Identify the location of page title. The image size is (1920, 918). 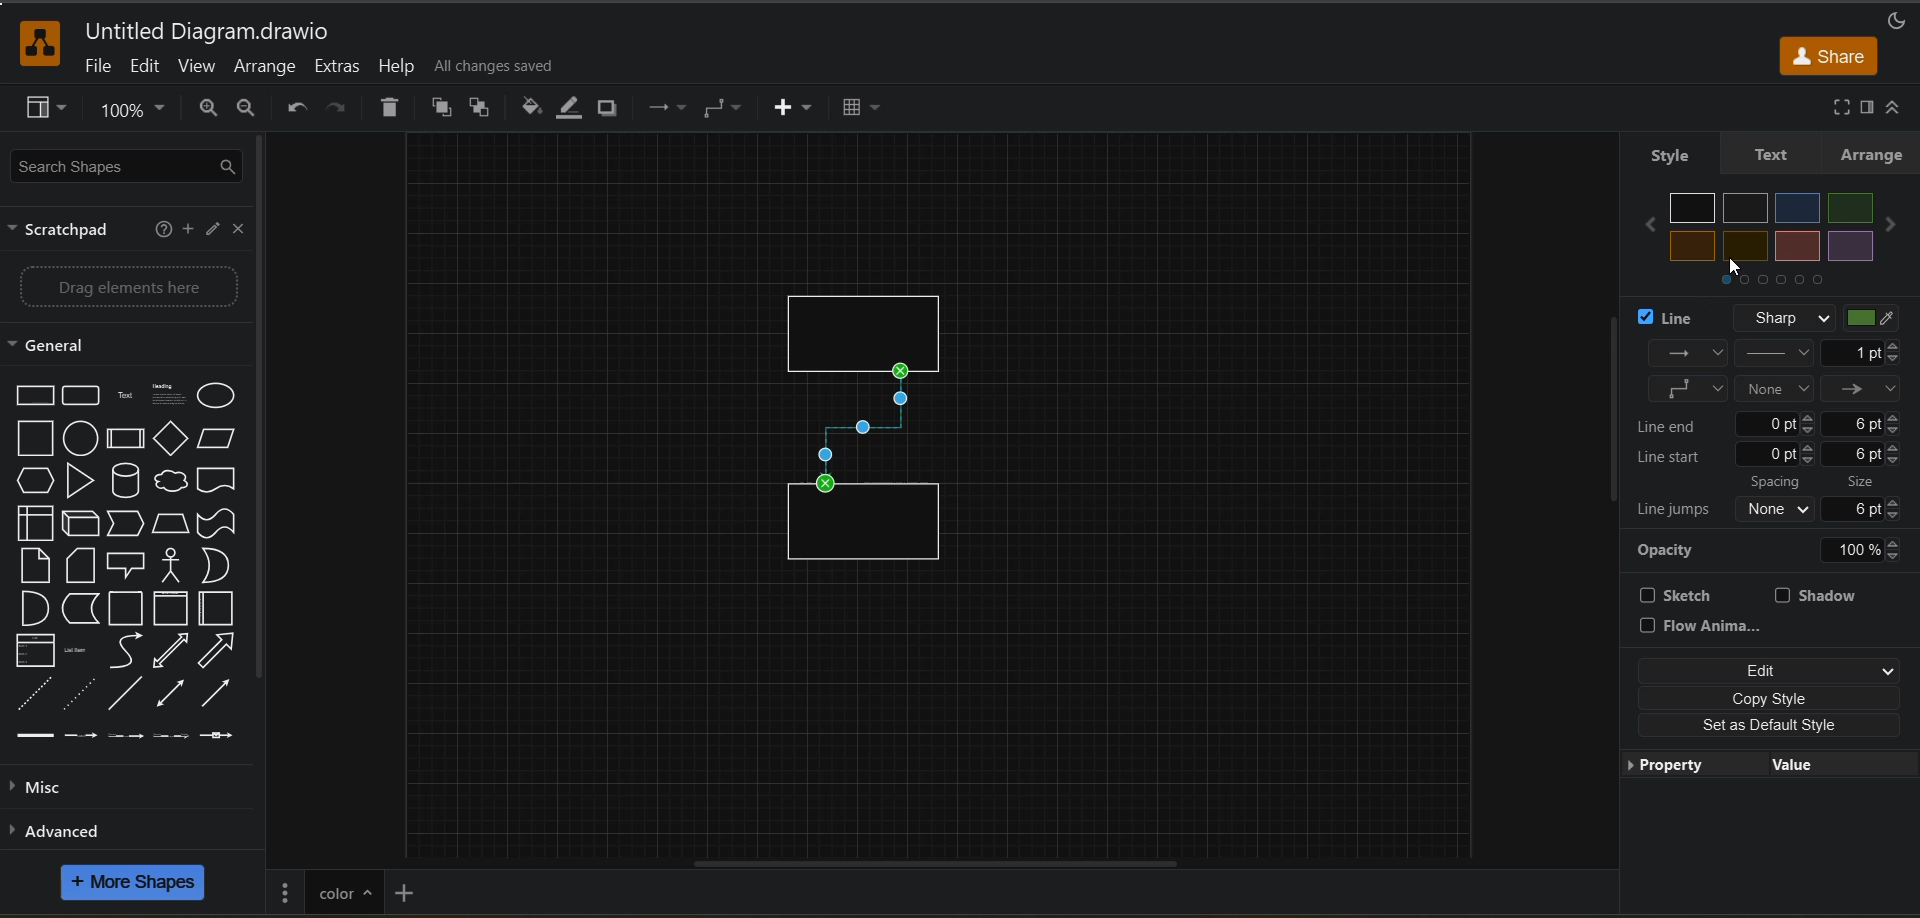
(343, 890).